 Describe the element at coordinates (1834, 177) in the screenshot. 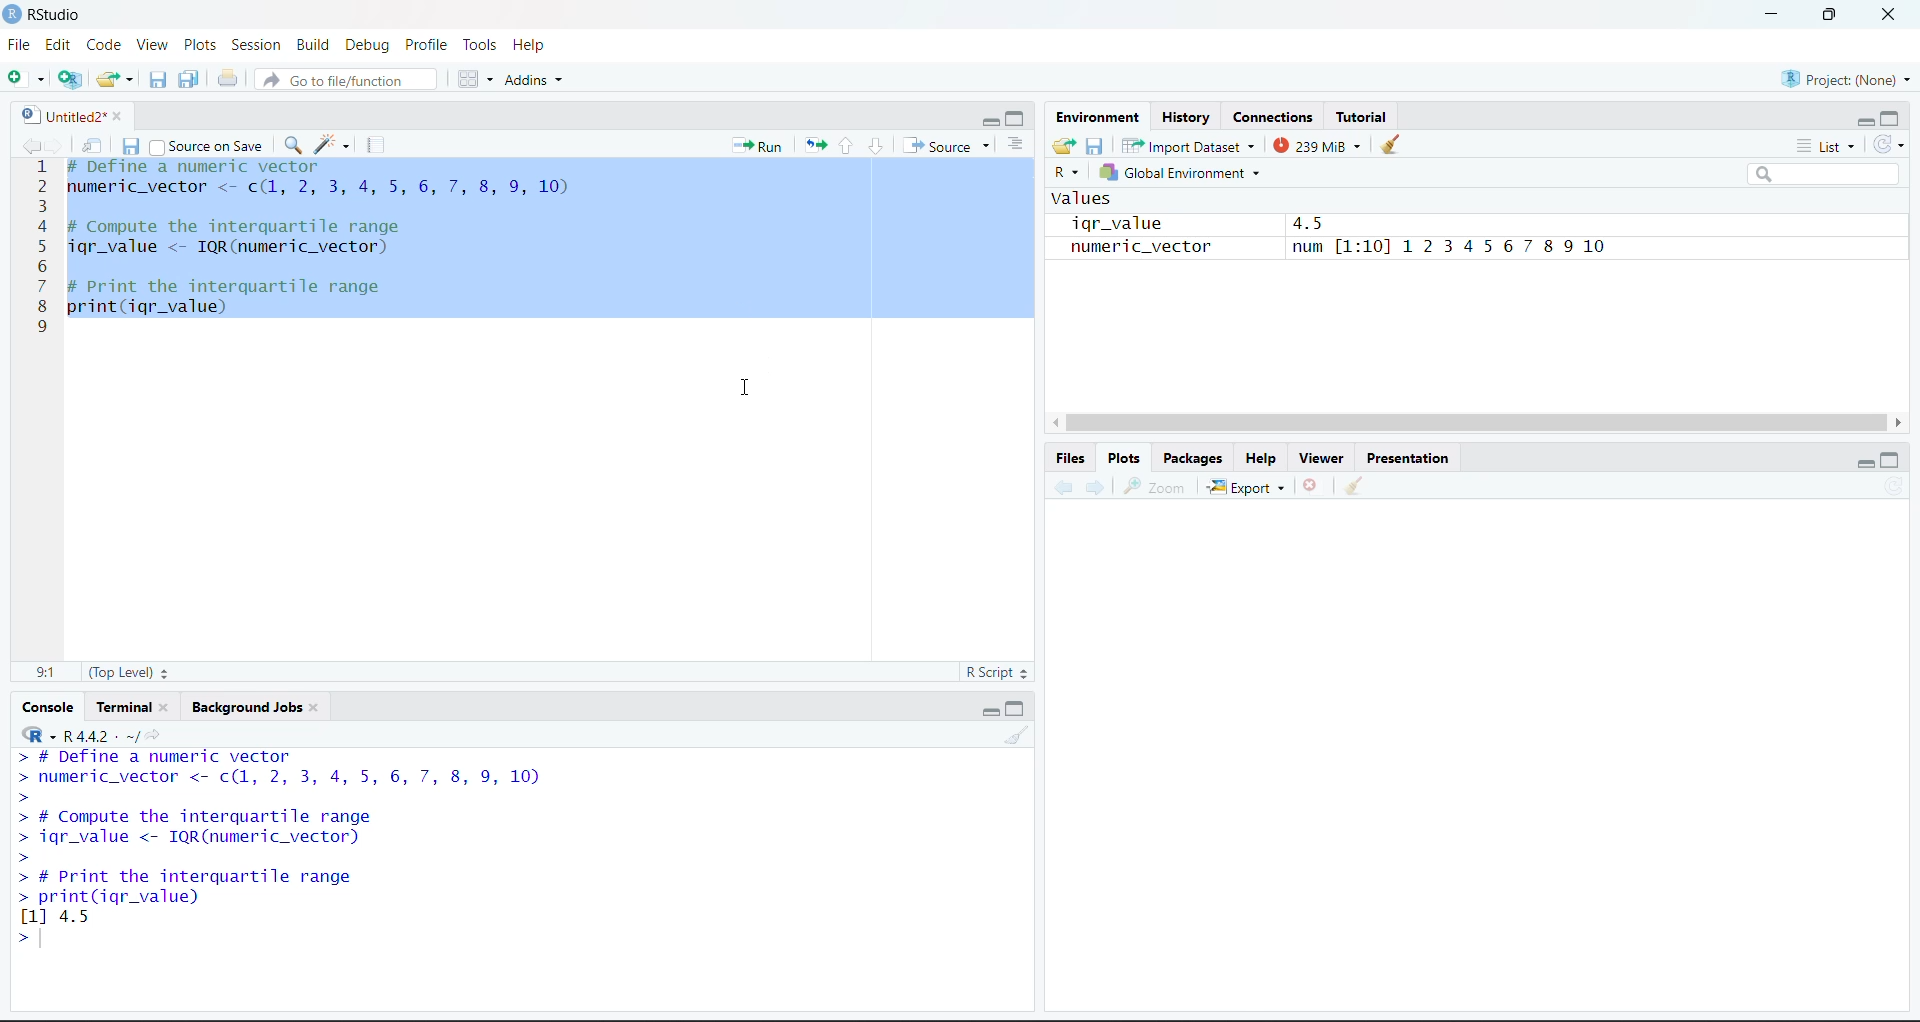

I see `Search bar` at that location.